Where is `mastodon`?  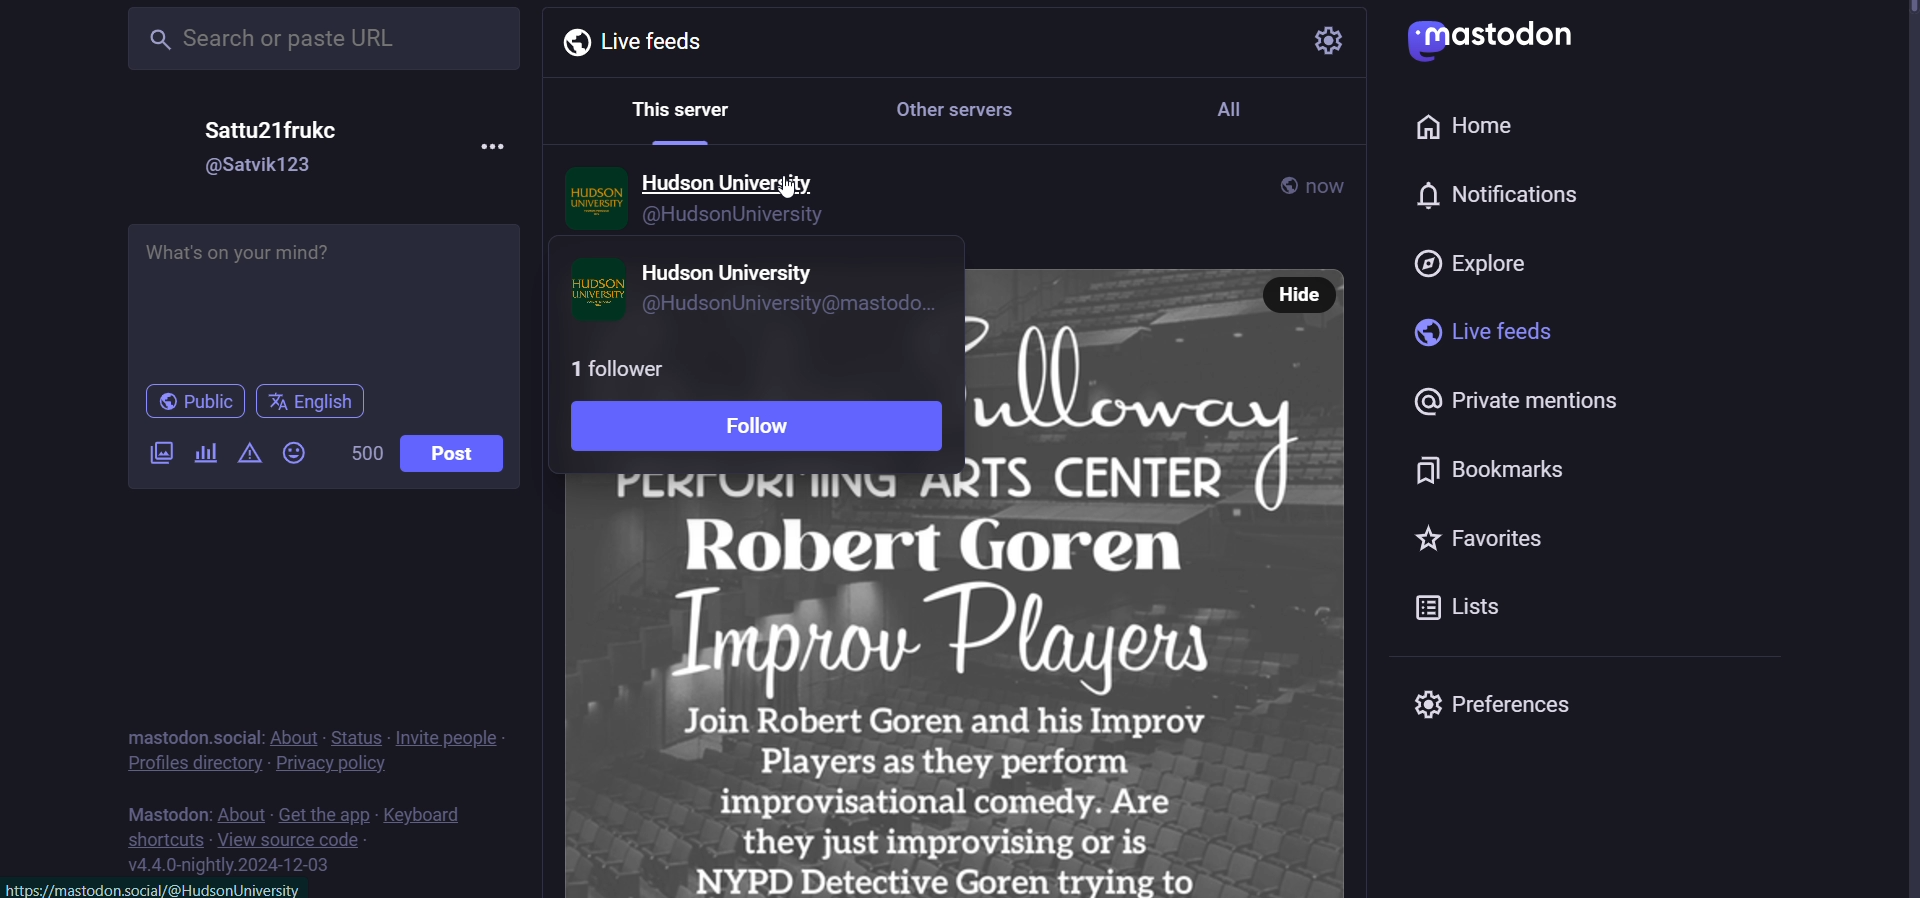
mastodon is located at coordinates (166, 738).